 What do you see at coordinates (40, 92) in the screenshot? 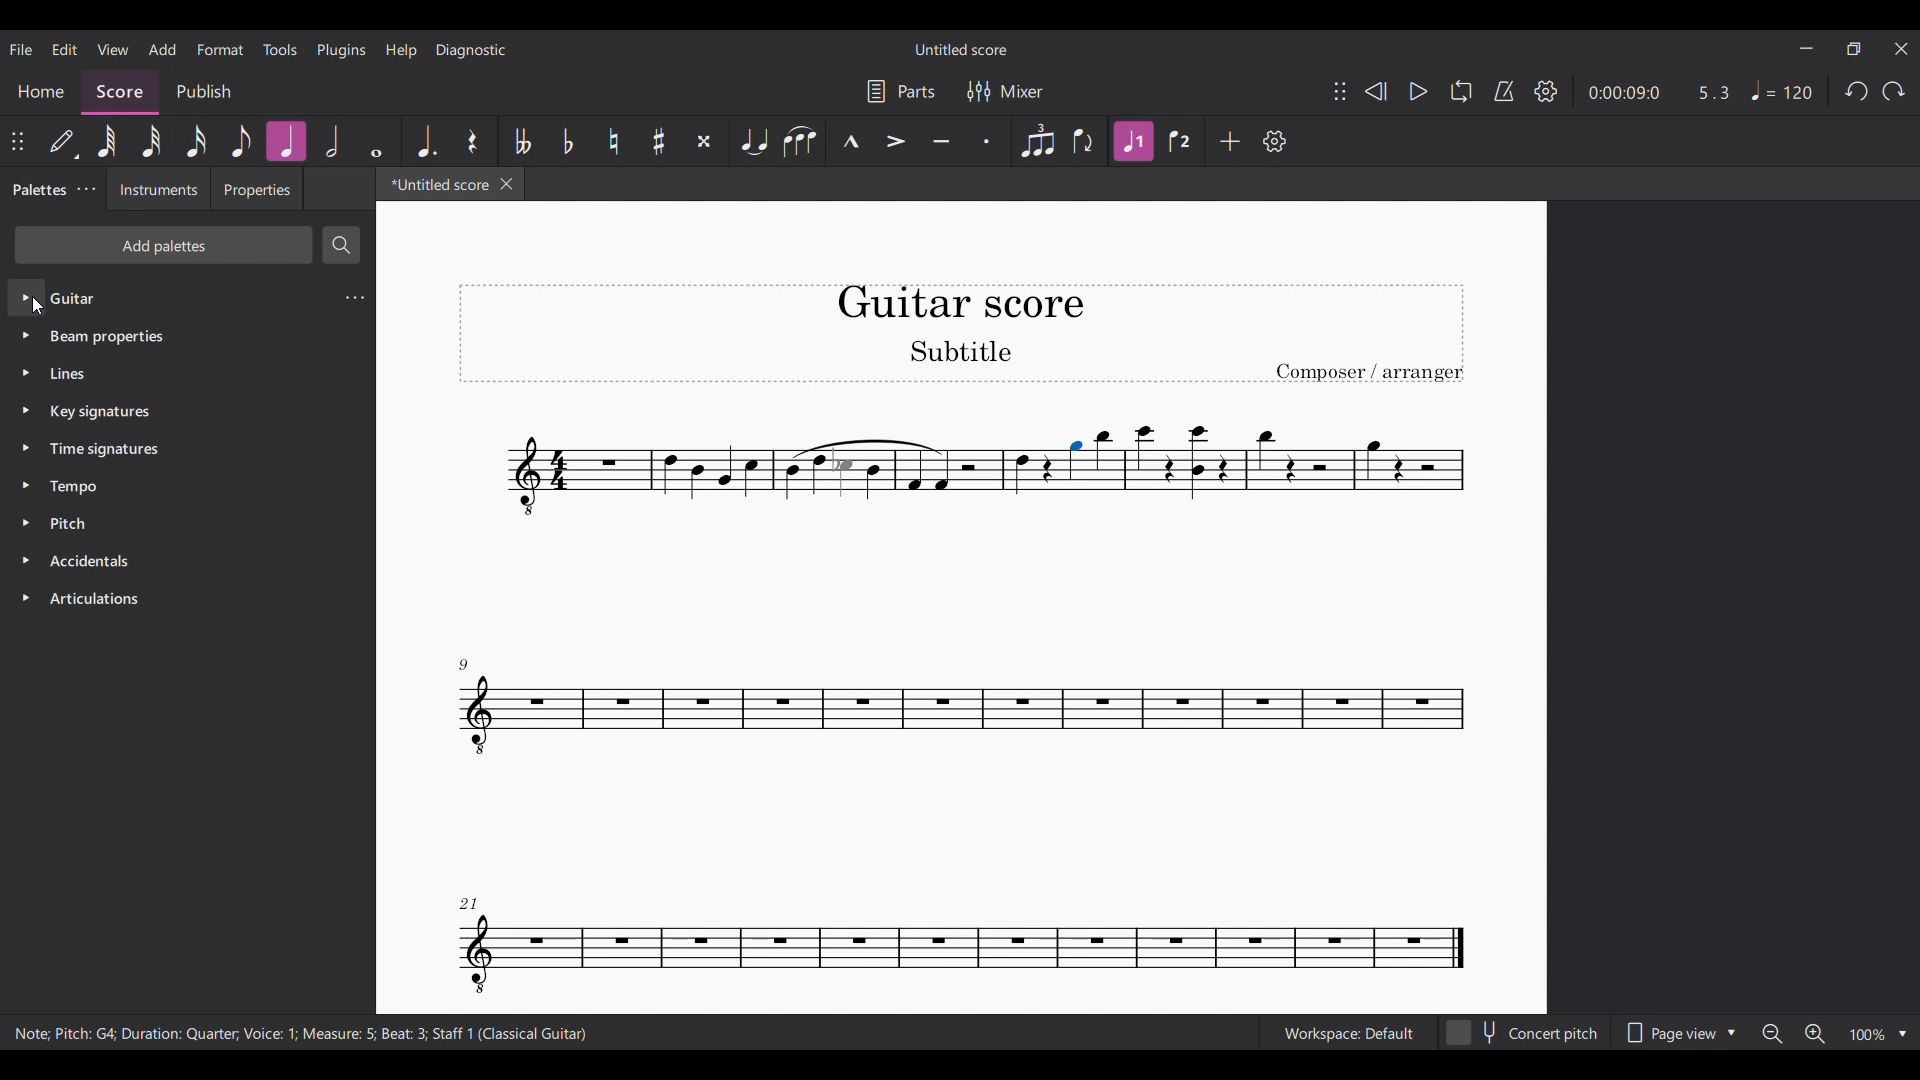
I see `Home` at bounding box center [40, 92].